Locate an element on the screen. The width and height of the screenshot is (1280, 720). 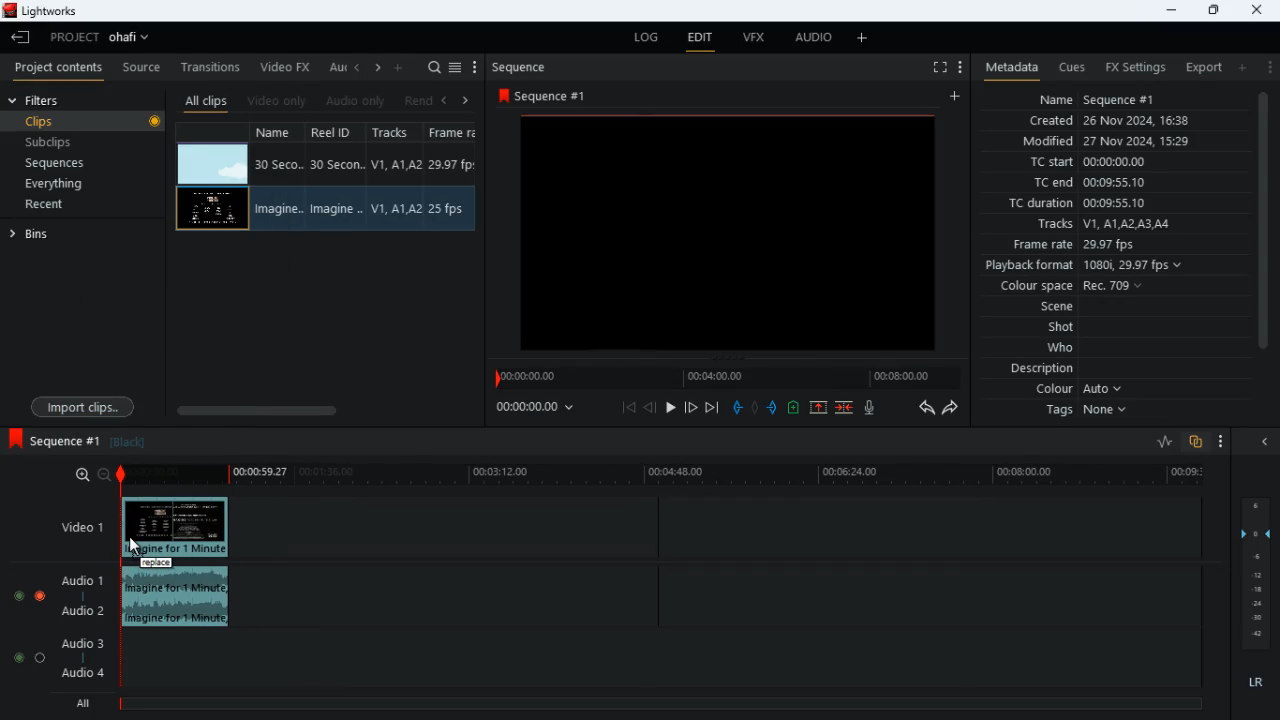
list is located at coordinates (455, 68).